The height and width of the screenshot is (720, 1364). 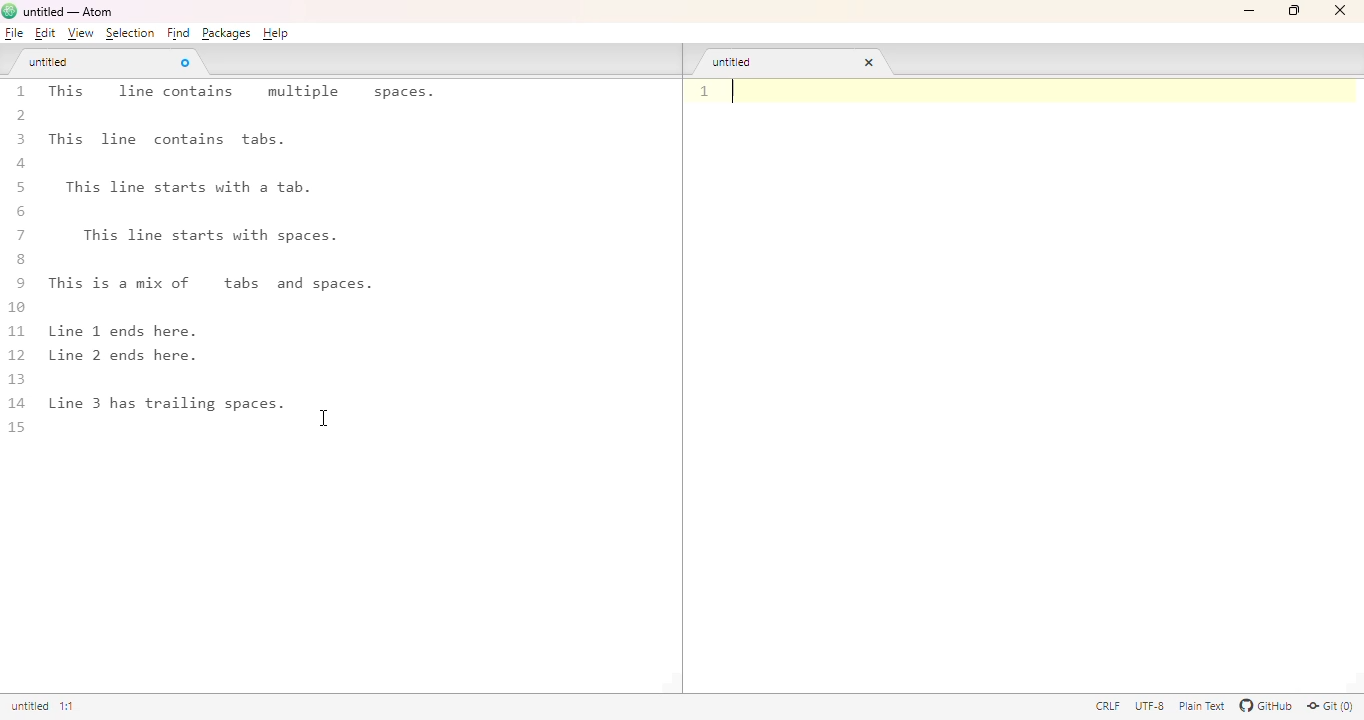 What do you see at coordinates (71, 11) in the screenshot?
I see `untitled — Atom` at bounding box center [71, 11].